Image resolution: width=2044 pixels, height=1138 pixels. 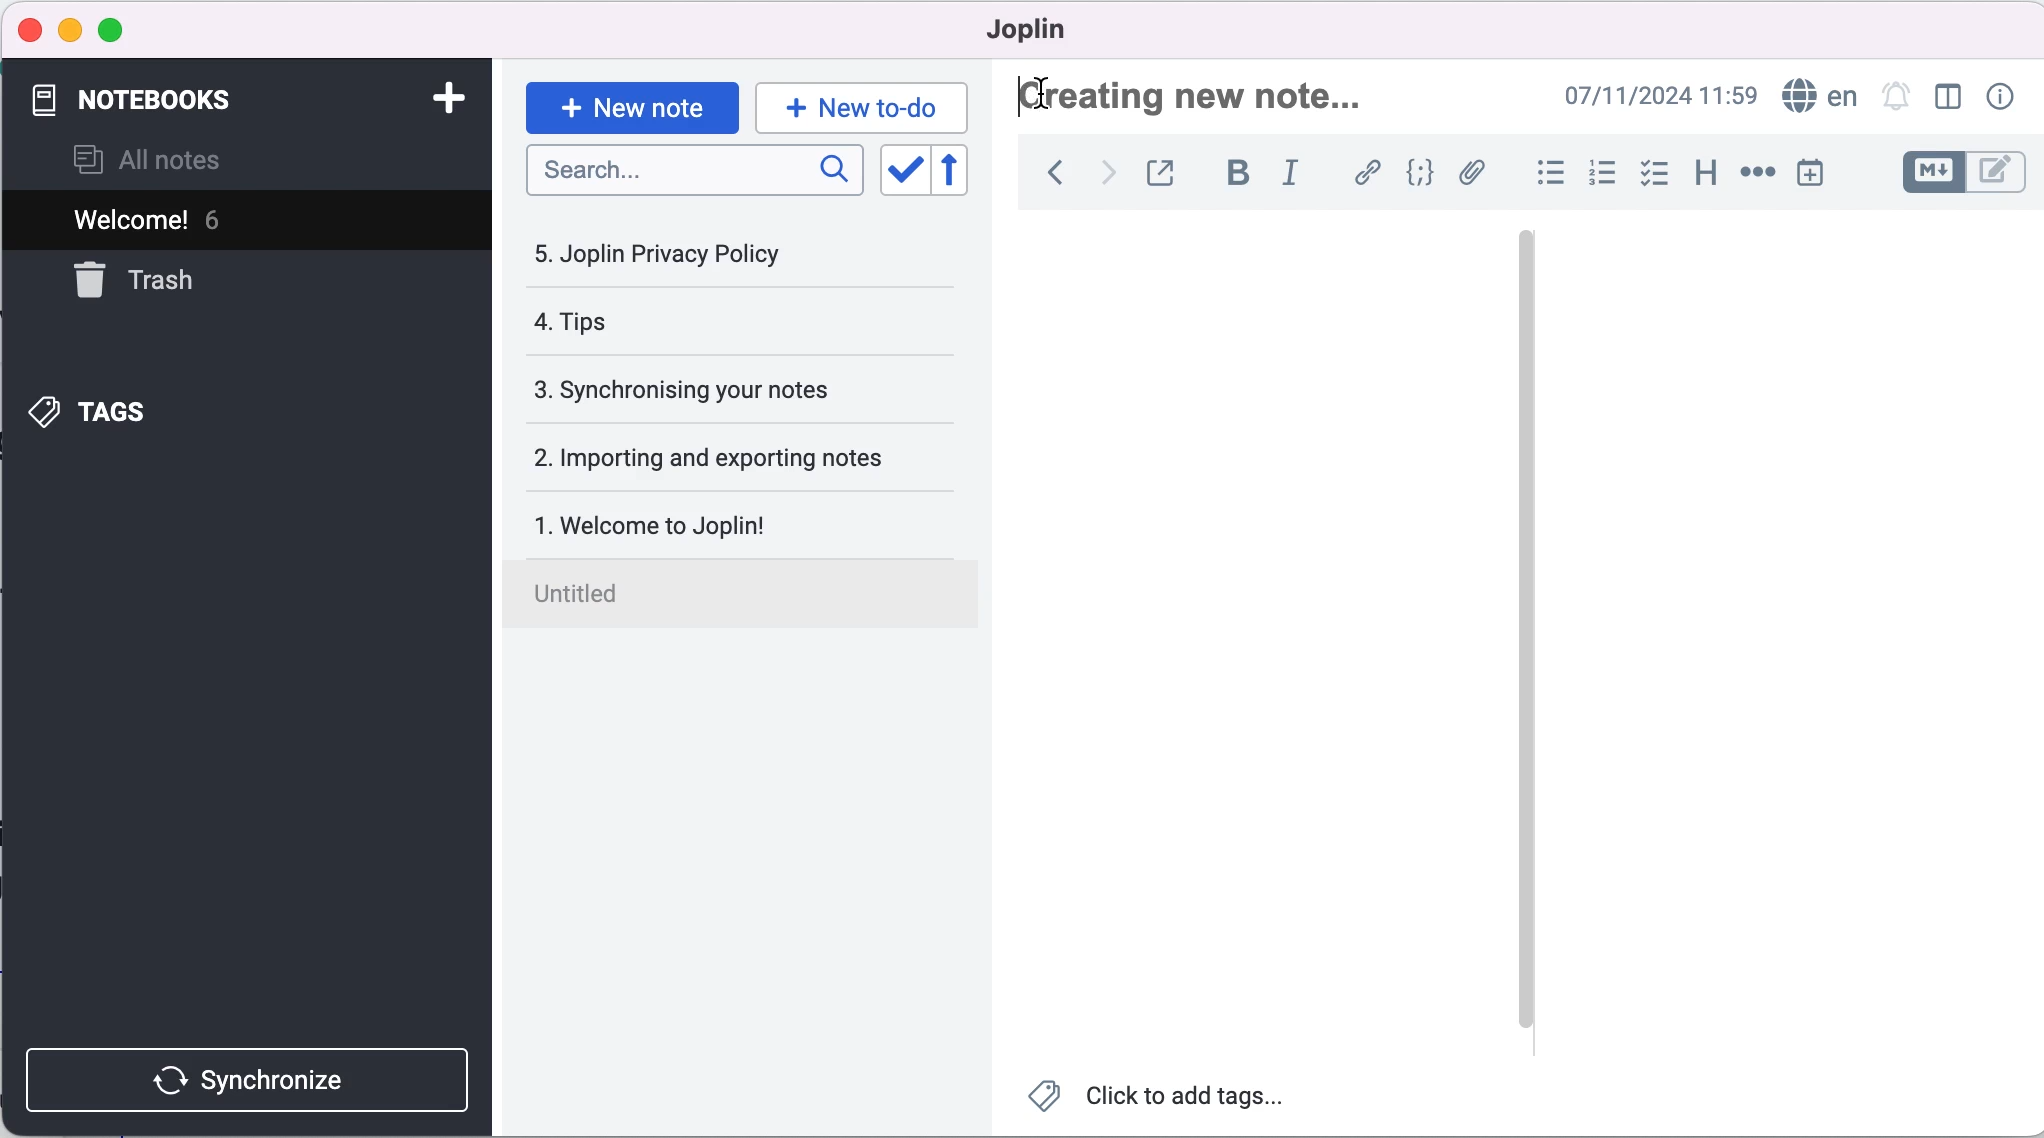 I want to click on untitled note, so click(x=752, y=597).